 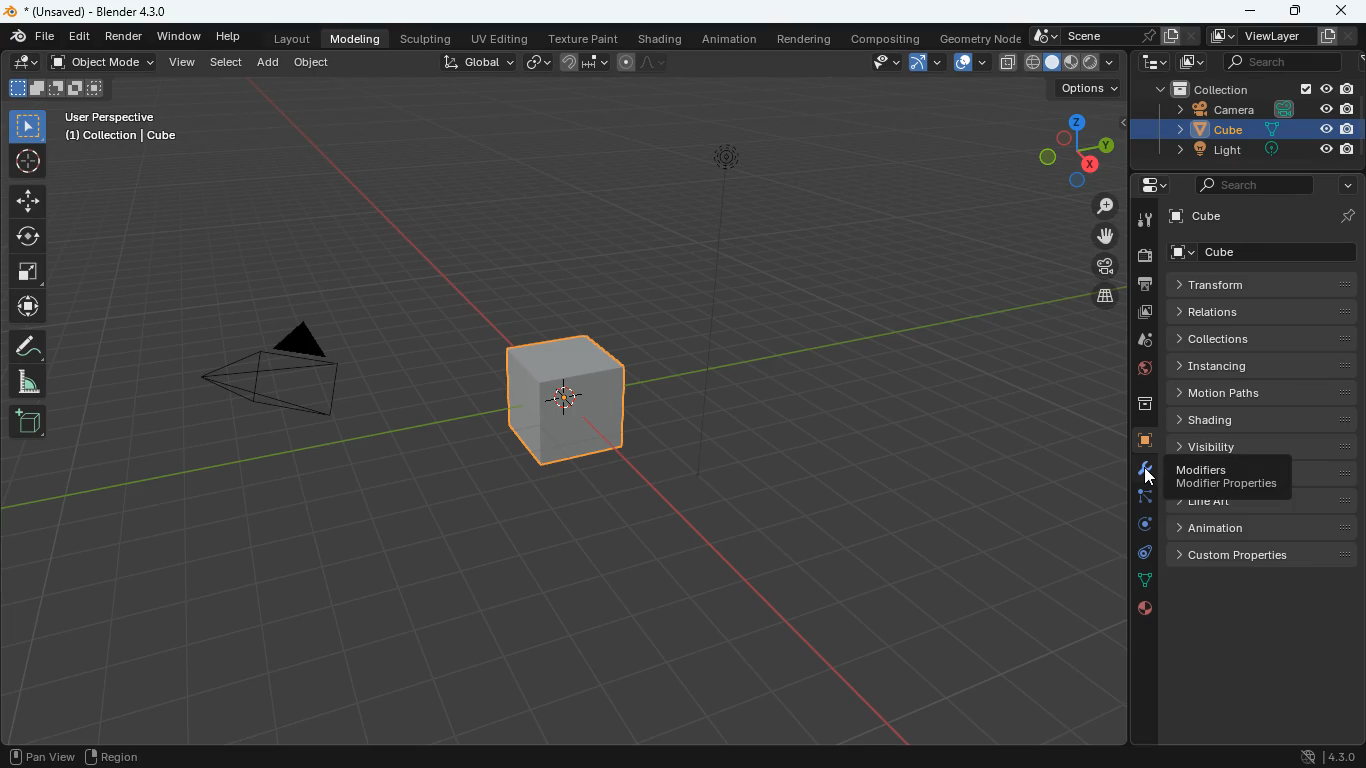 What do you see at coordinates (1343, 183) in the screenshot?
I see `more` at bounding box center [1343, 183].